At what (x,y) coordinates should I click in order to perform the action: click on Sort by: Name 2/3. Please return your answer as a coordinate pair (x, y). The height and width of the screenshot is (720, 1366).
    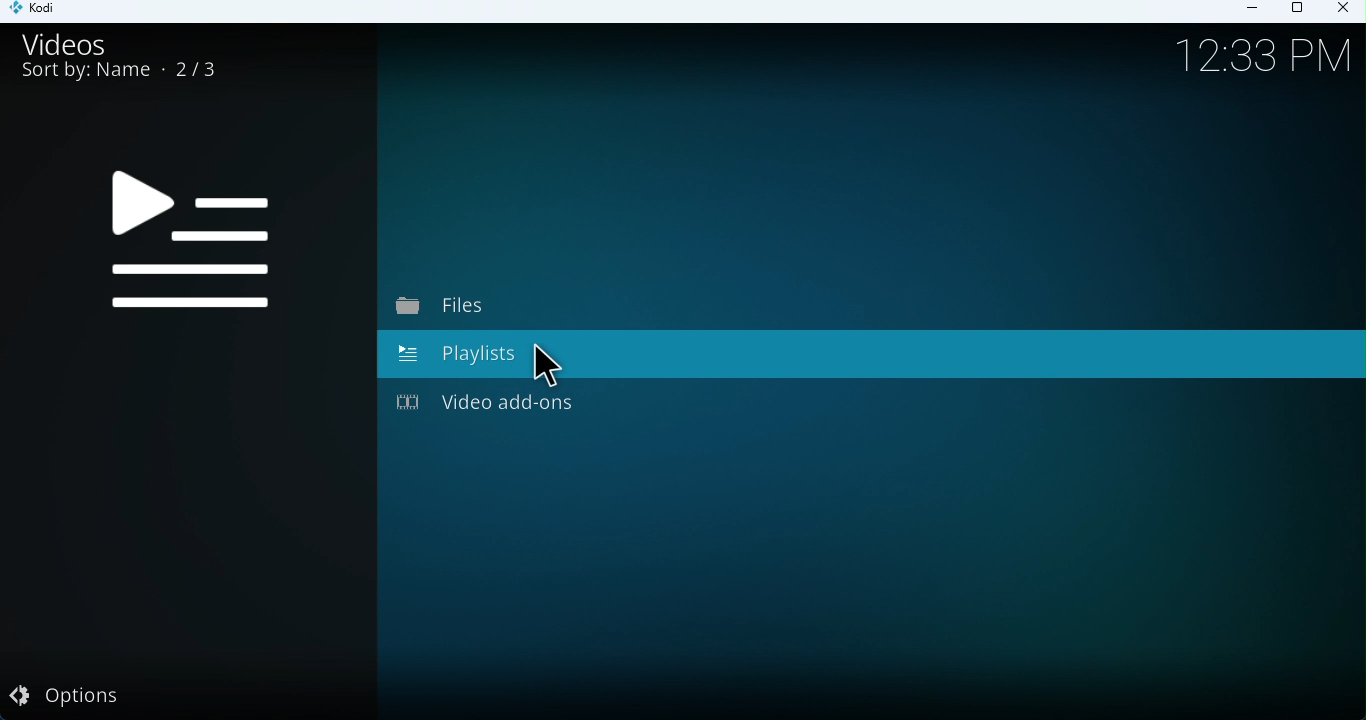
    Looking at the image, I should click on (120, 71).